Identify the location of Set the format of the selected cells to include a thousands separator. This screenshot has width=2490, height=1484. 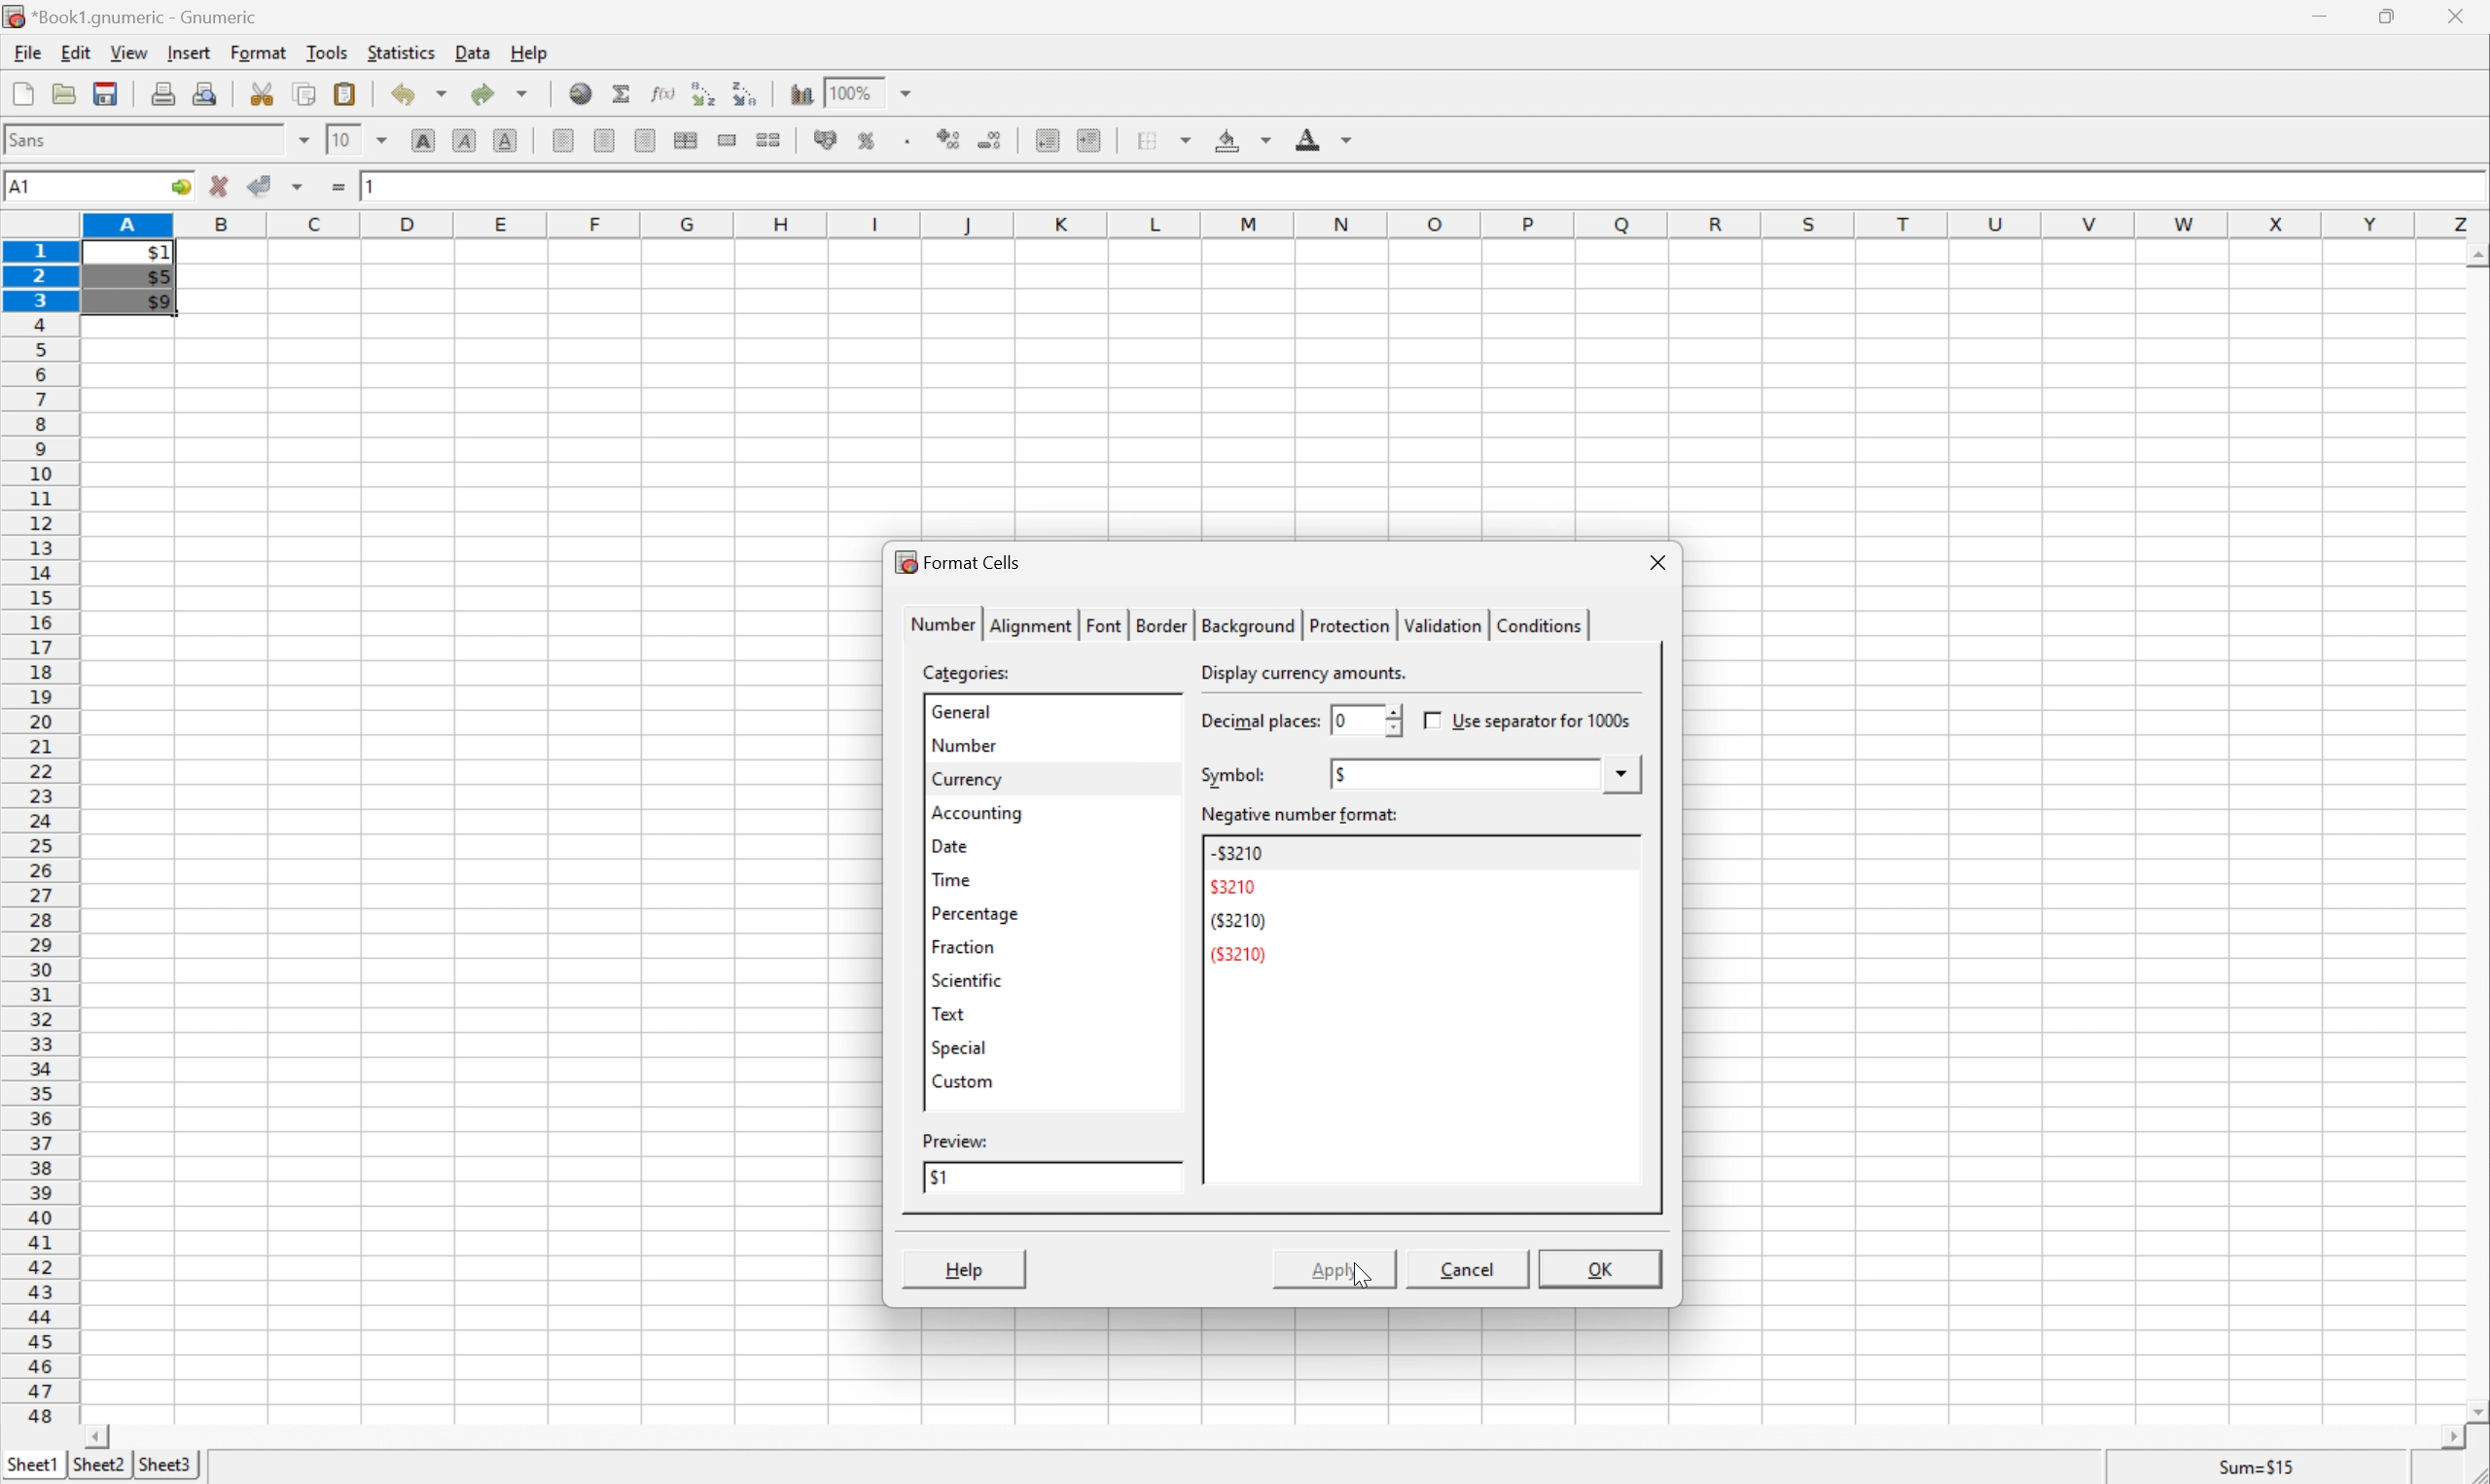
(911, 141).